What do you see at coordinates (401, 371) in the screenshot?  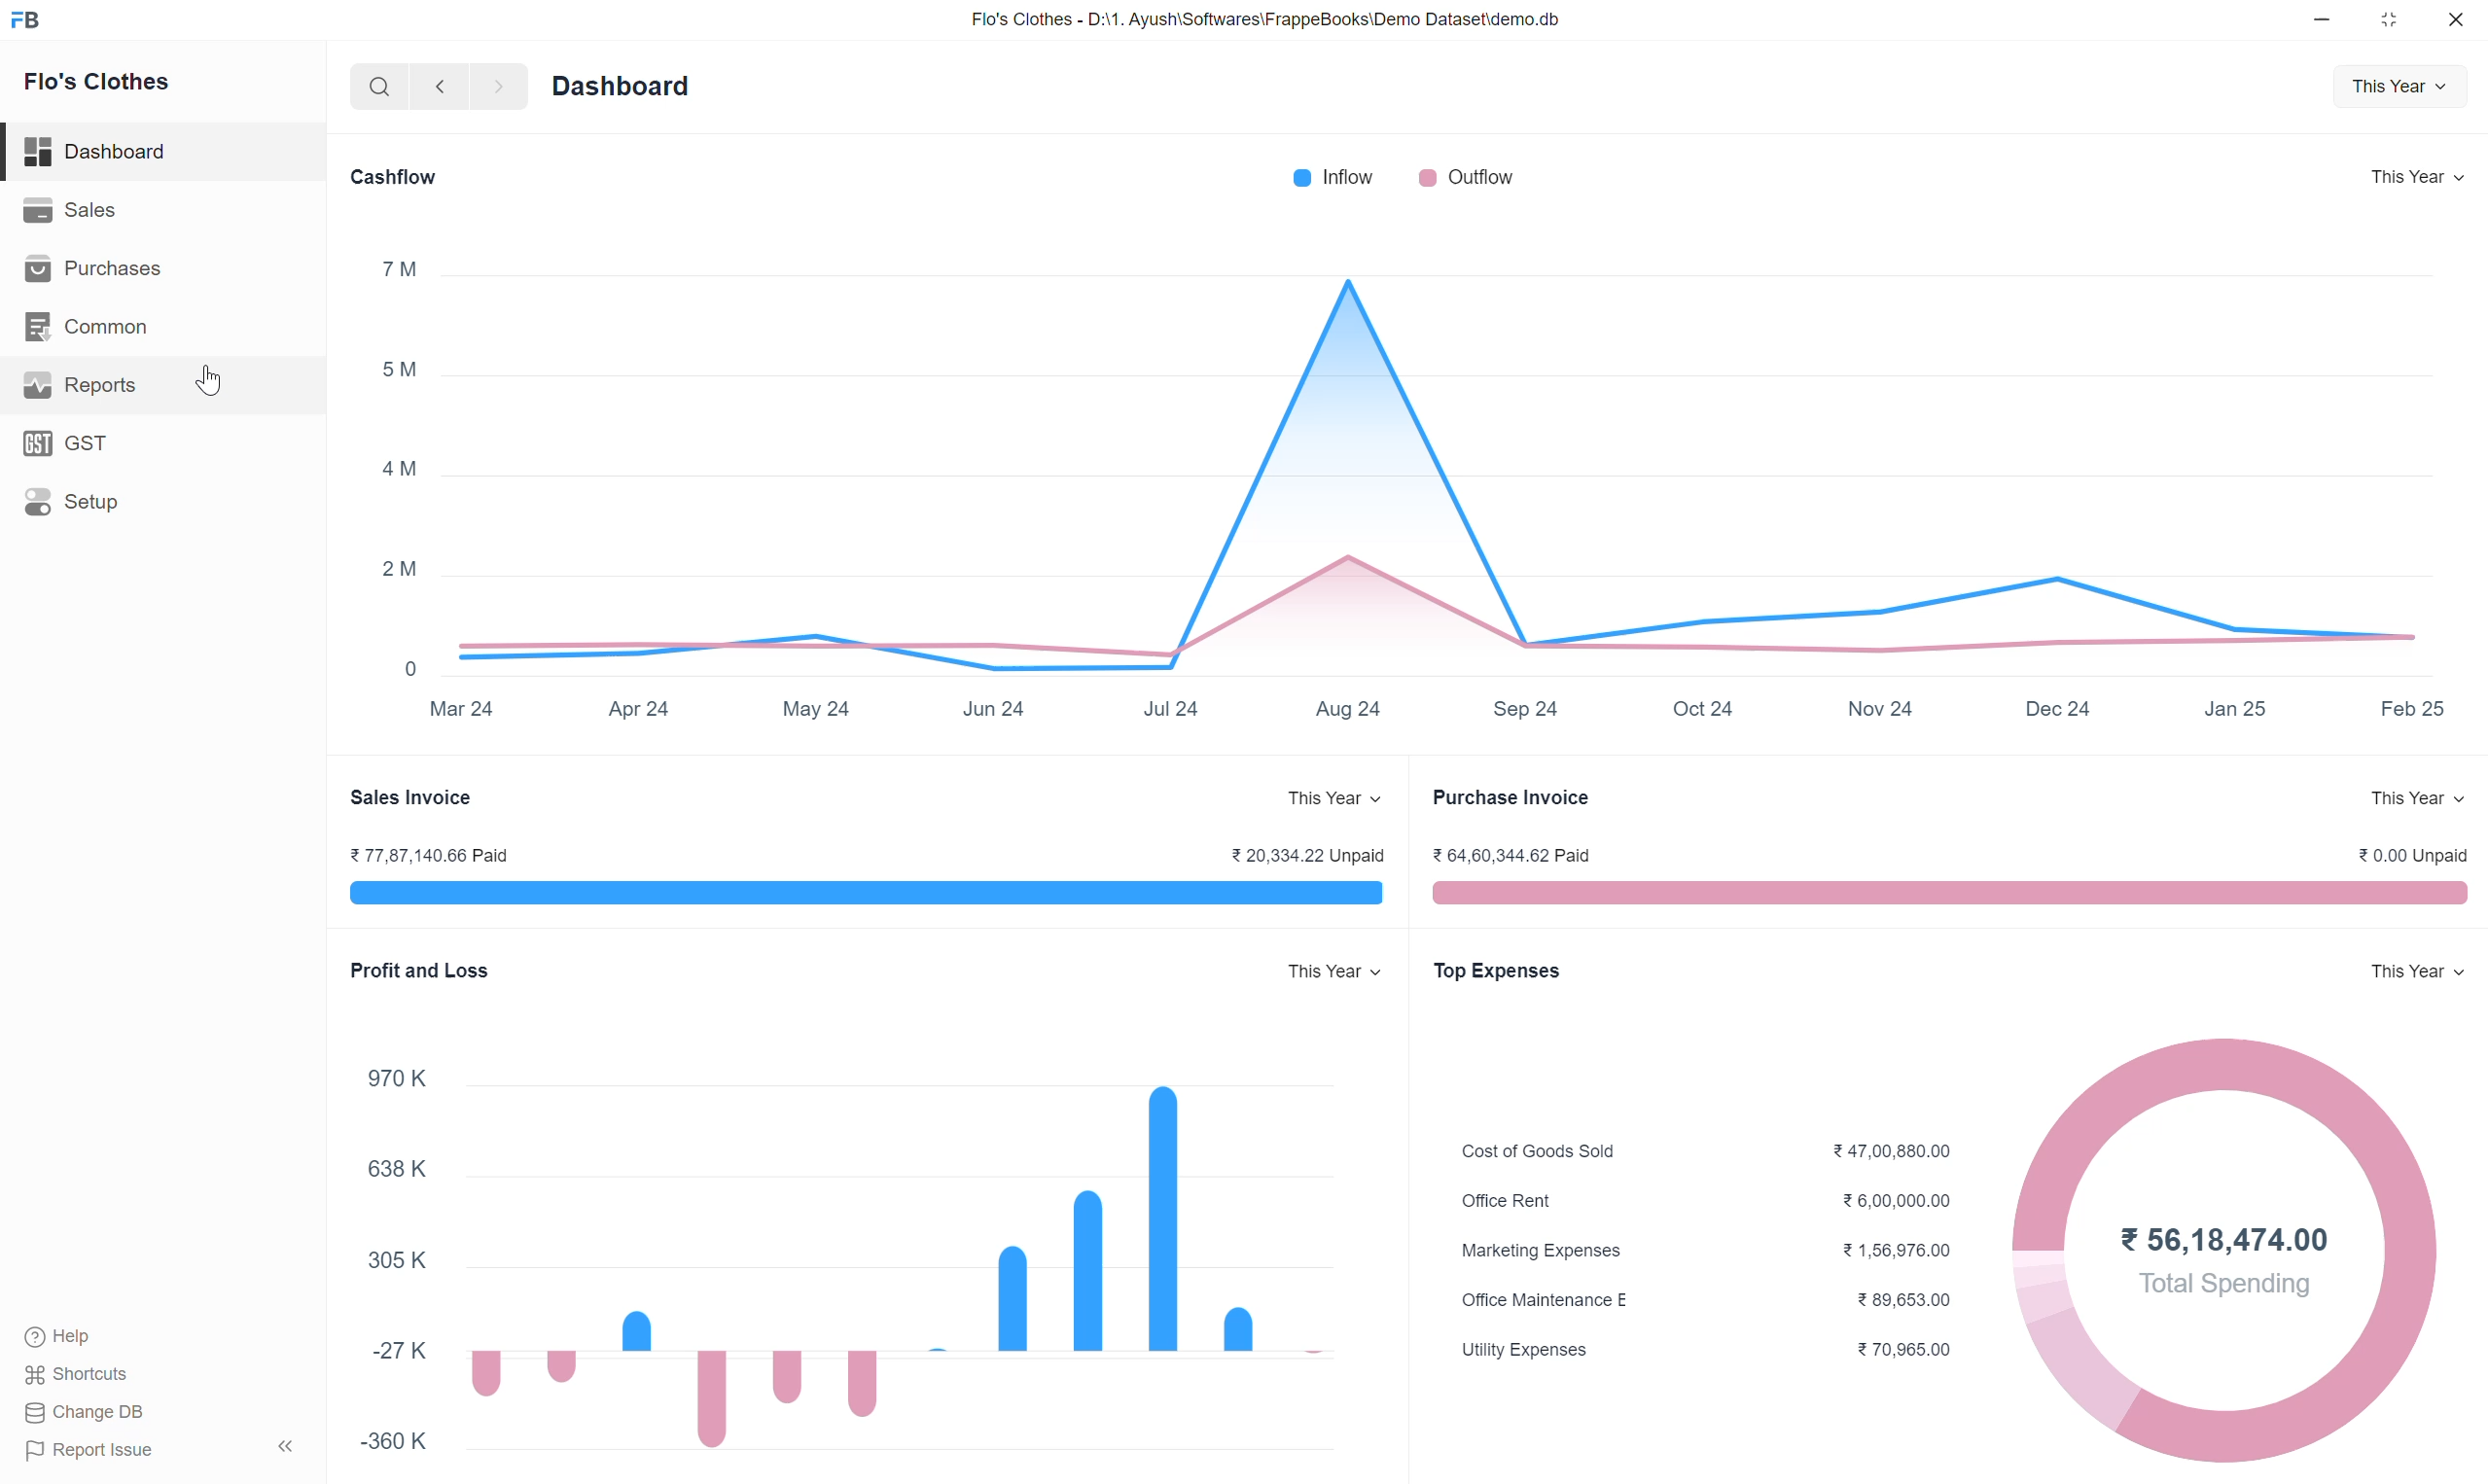 I see `5 m` at bounding box center [401, 371].